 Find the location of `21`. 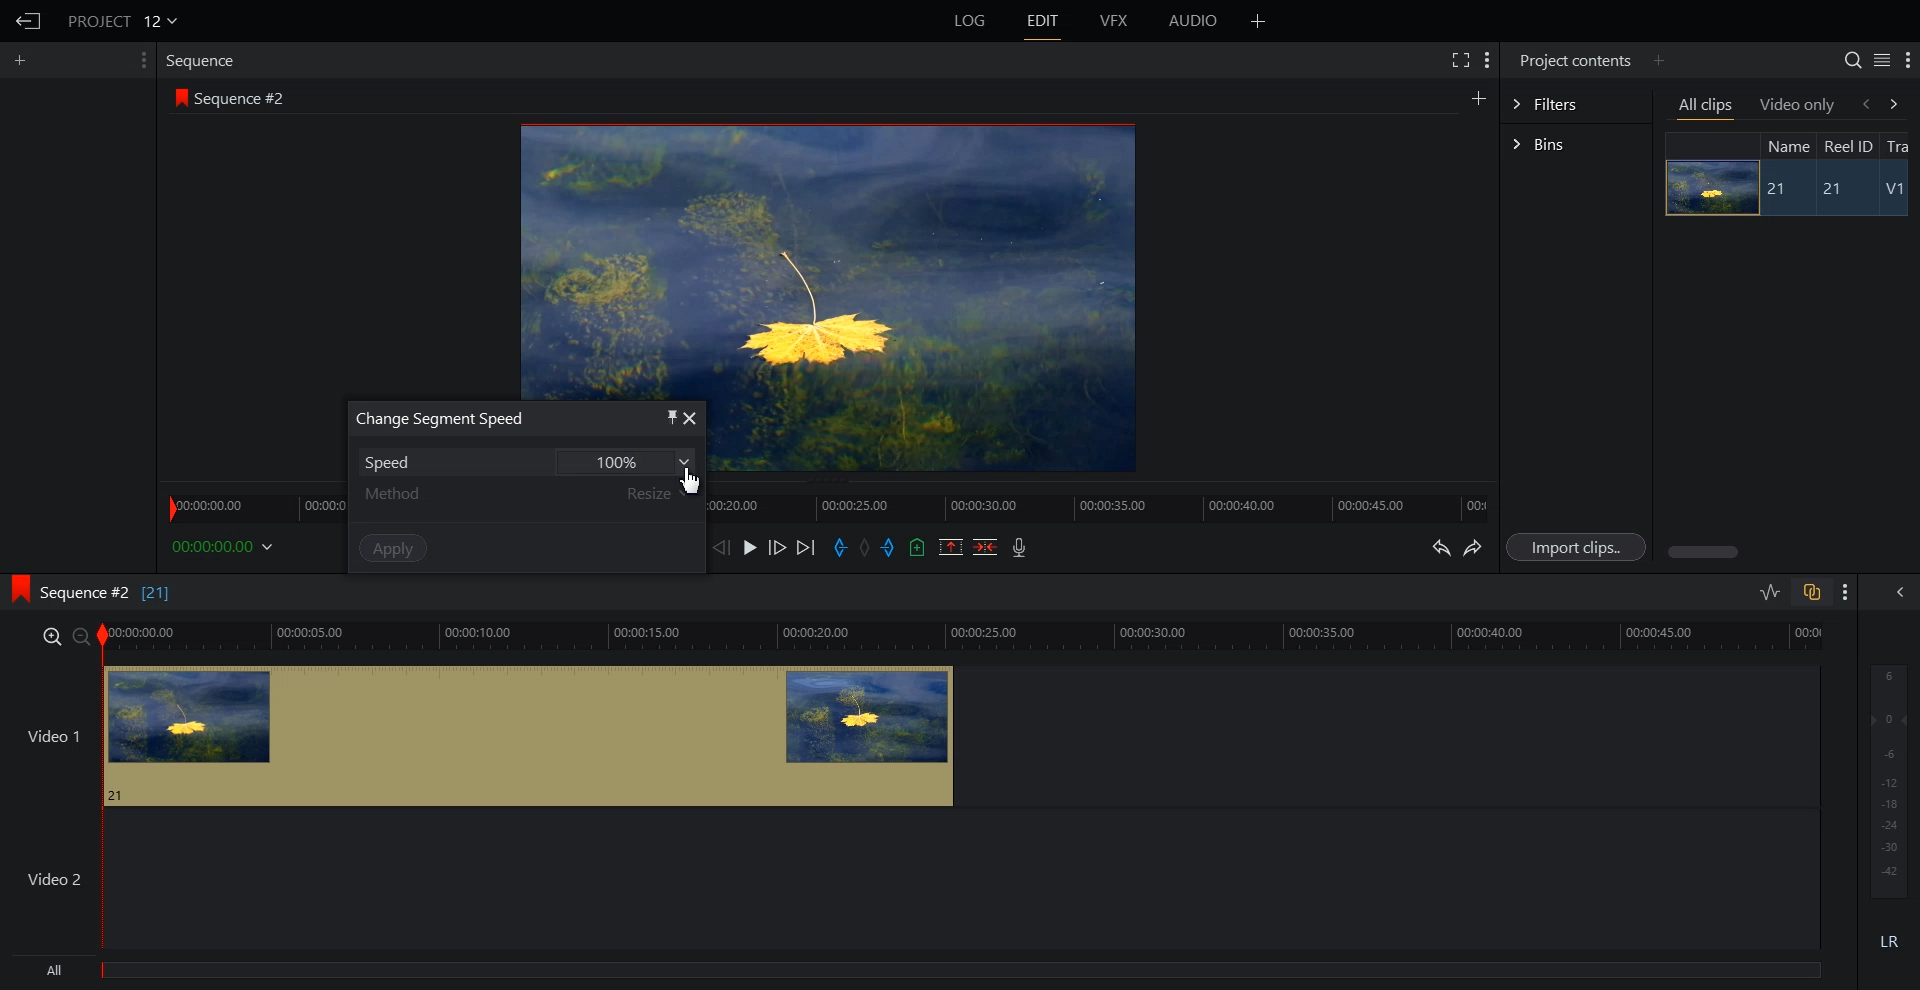

21 is located at coordinates (1841, 190).